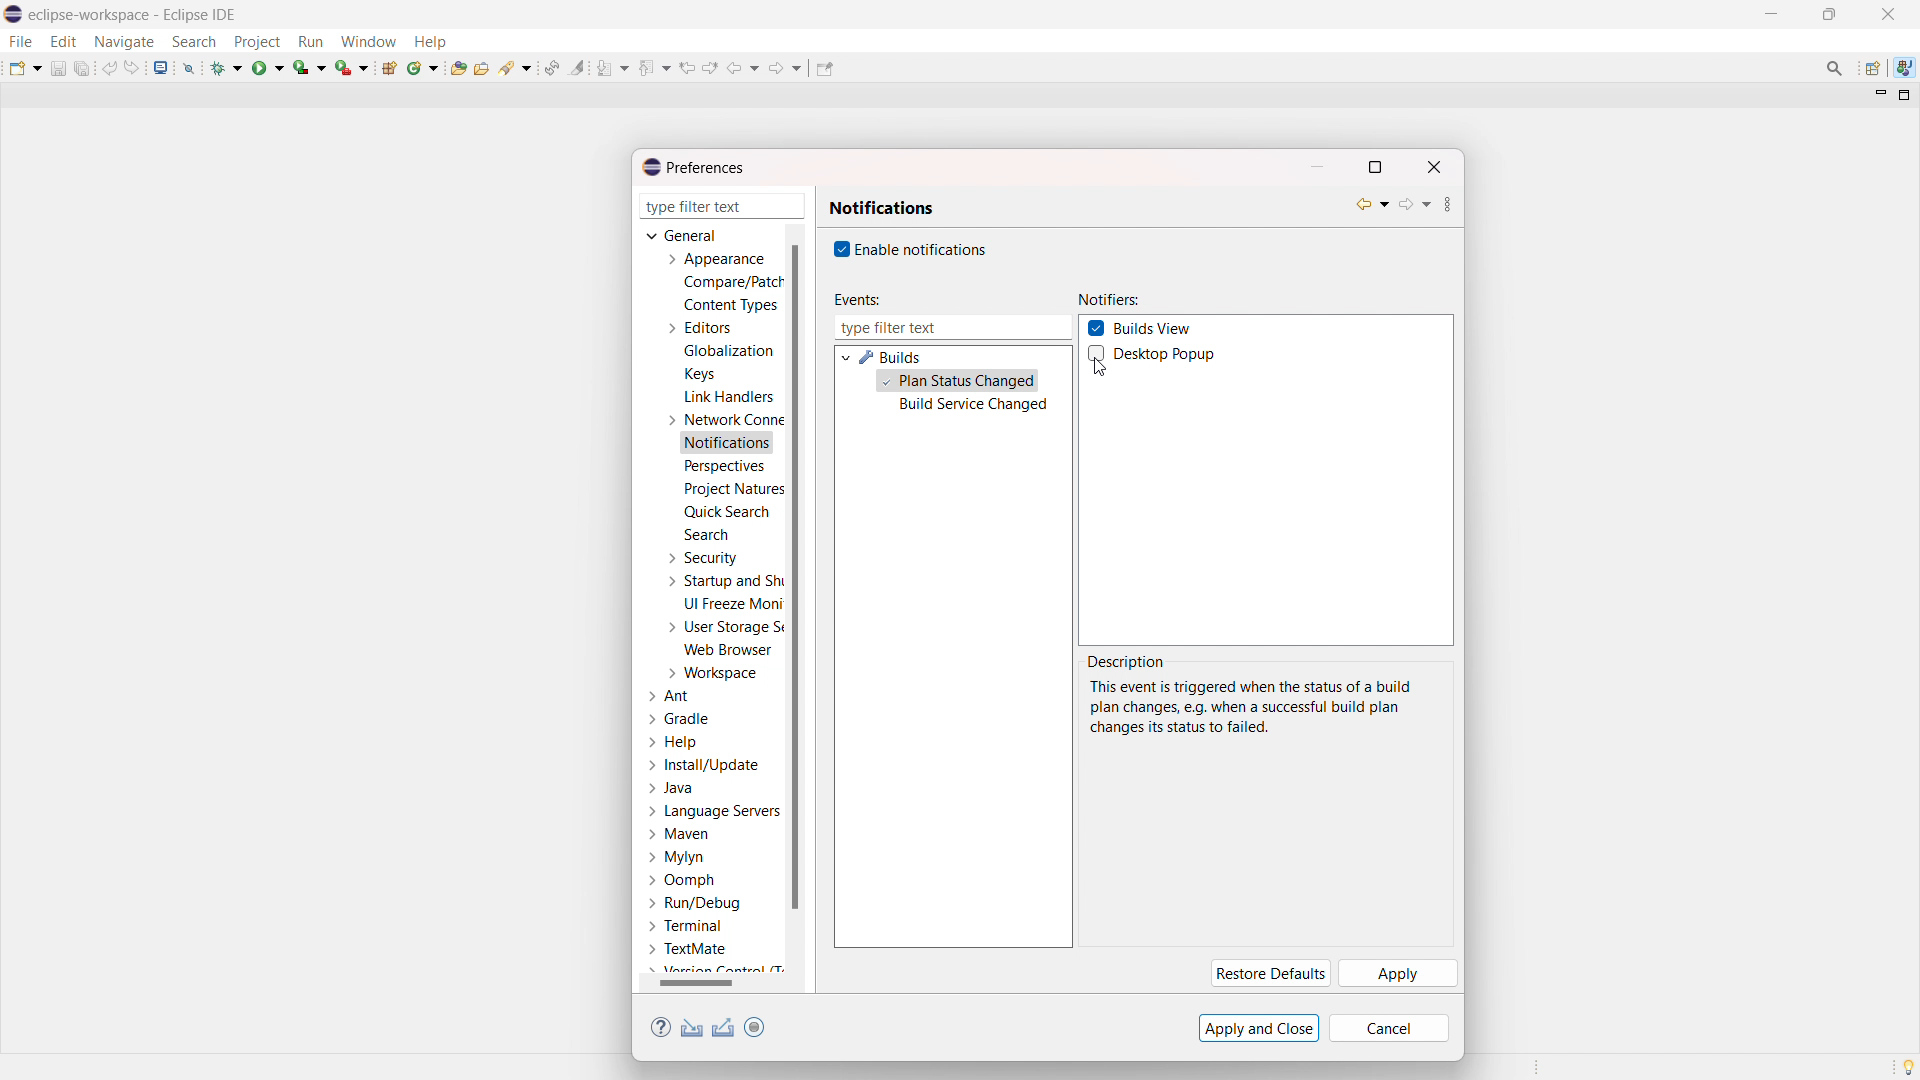  Describe the element at coordinates (1098, 354) in the screenshot. I see `Checkbox` at that location.